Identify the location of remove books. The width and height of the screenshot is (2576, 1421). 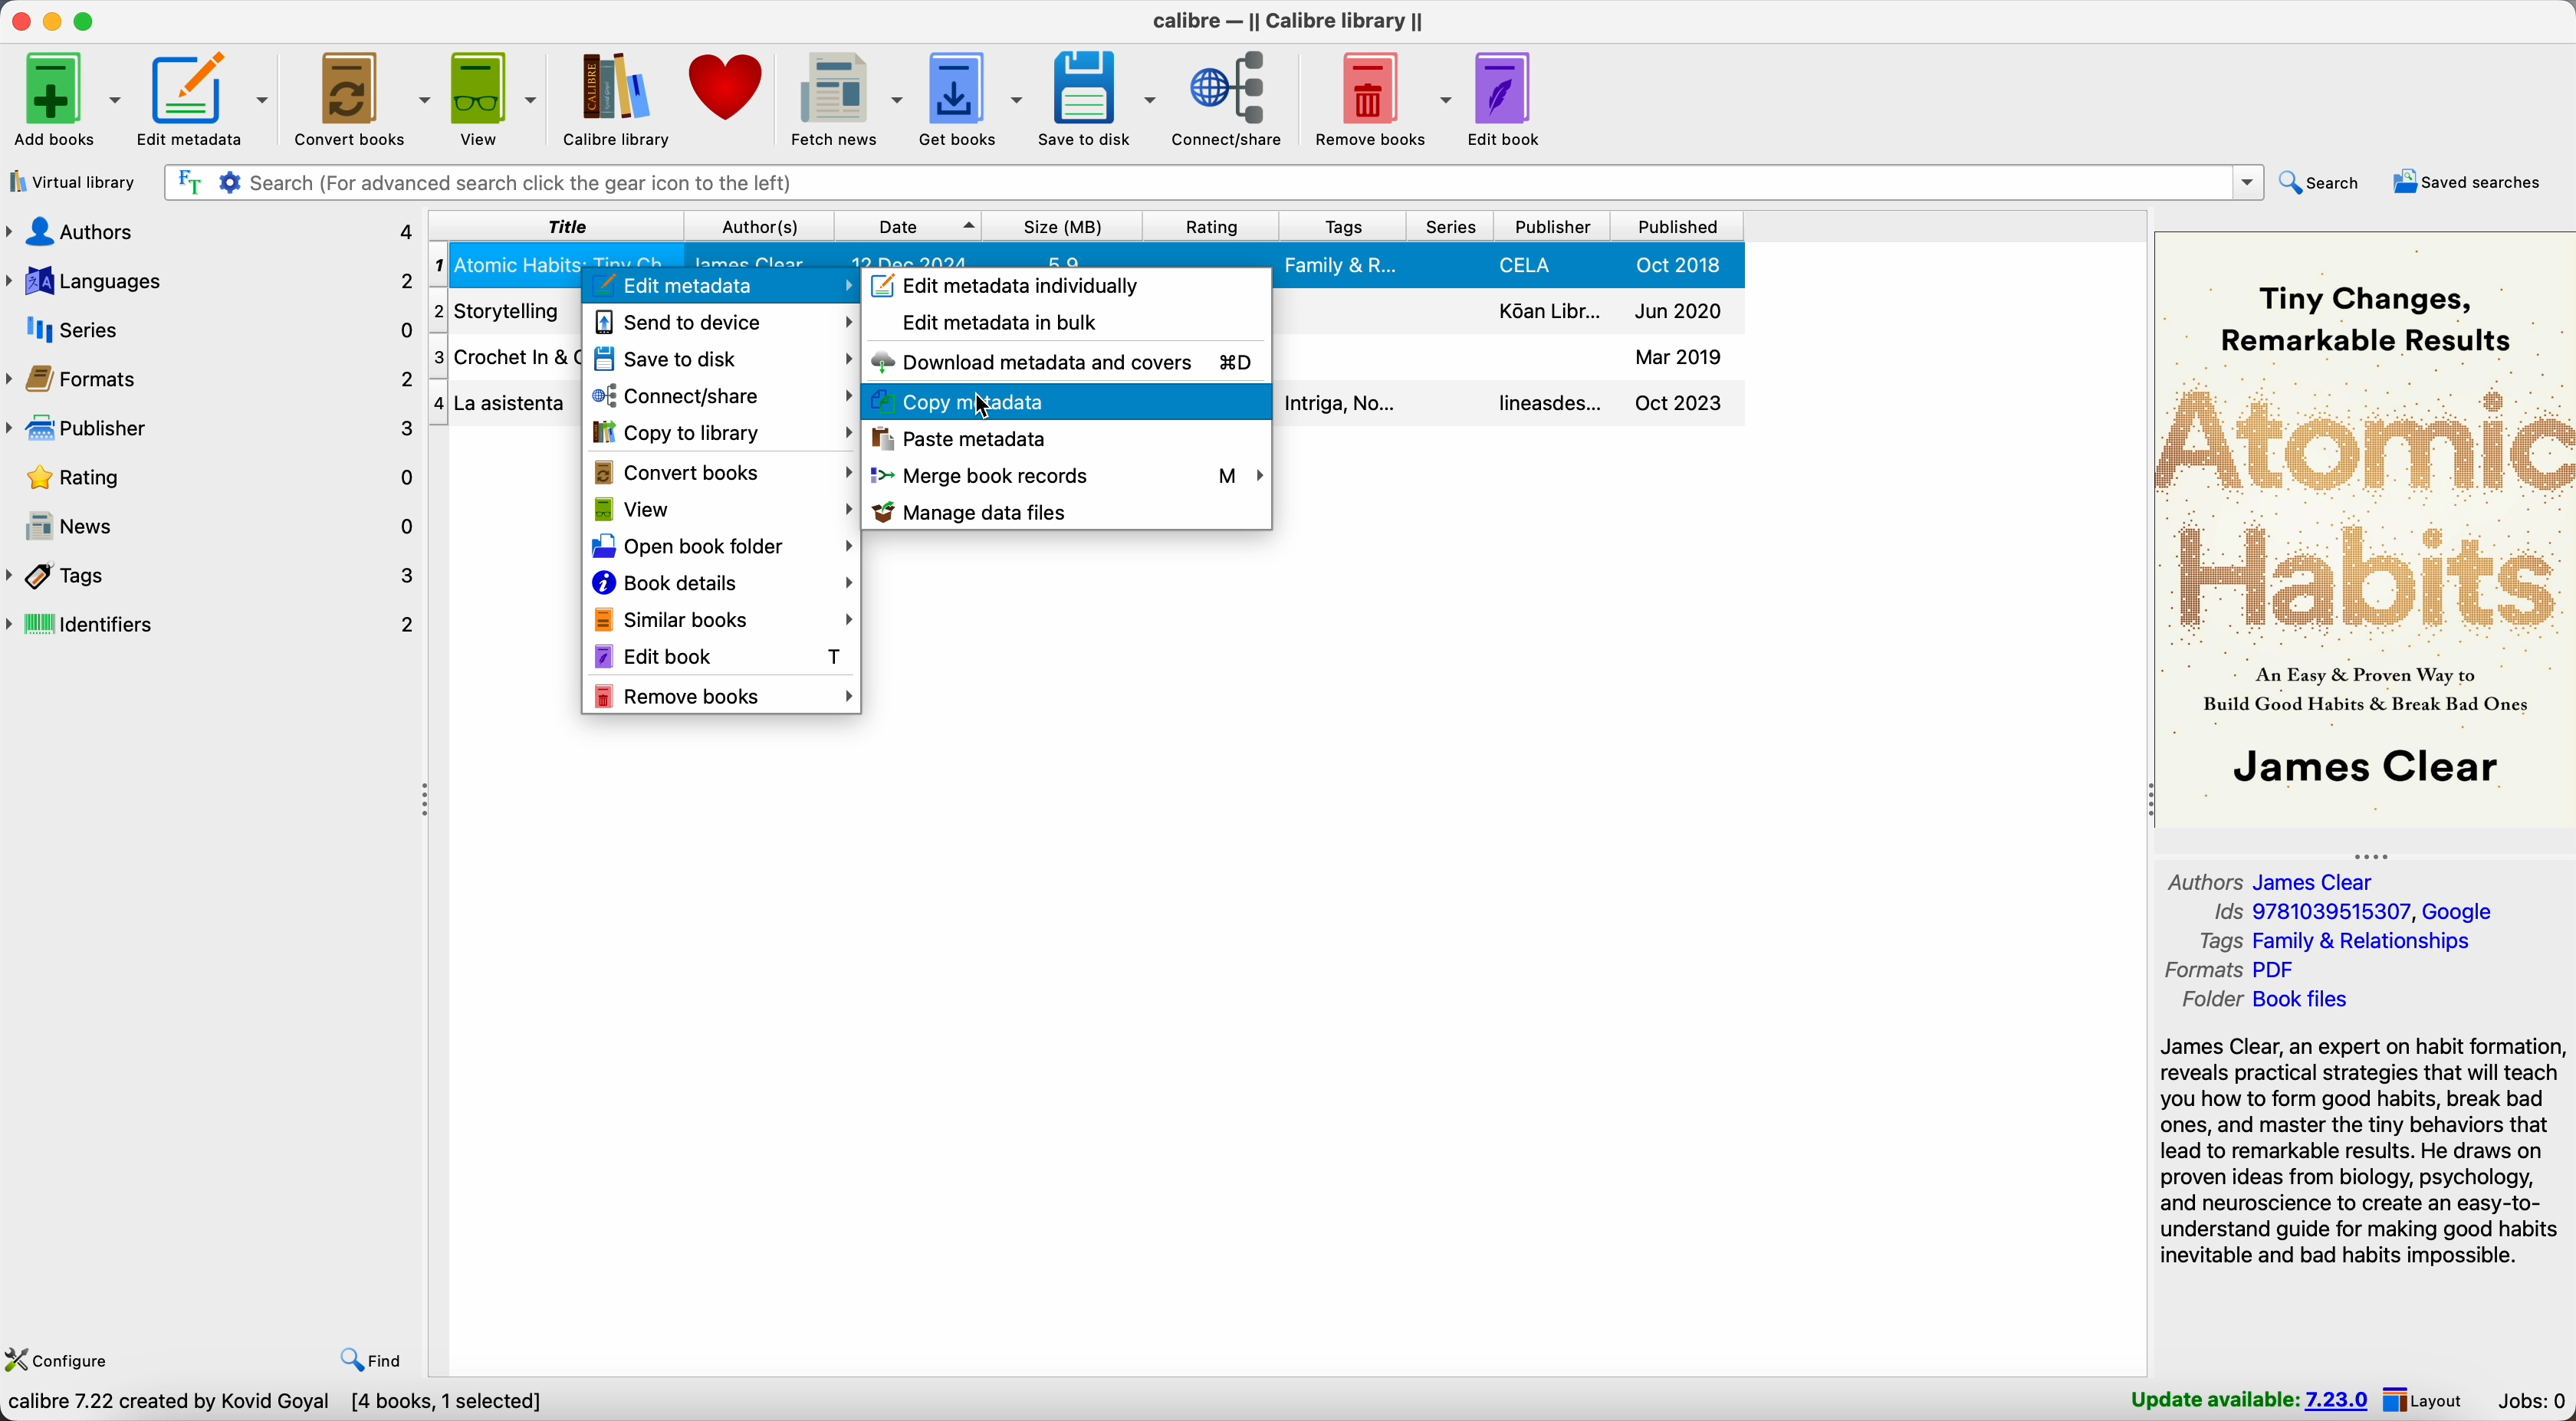
(1380, 100).